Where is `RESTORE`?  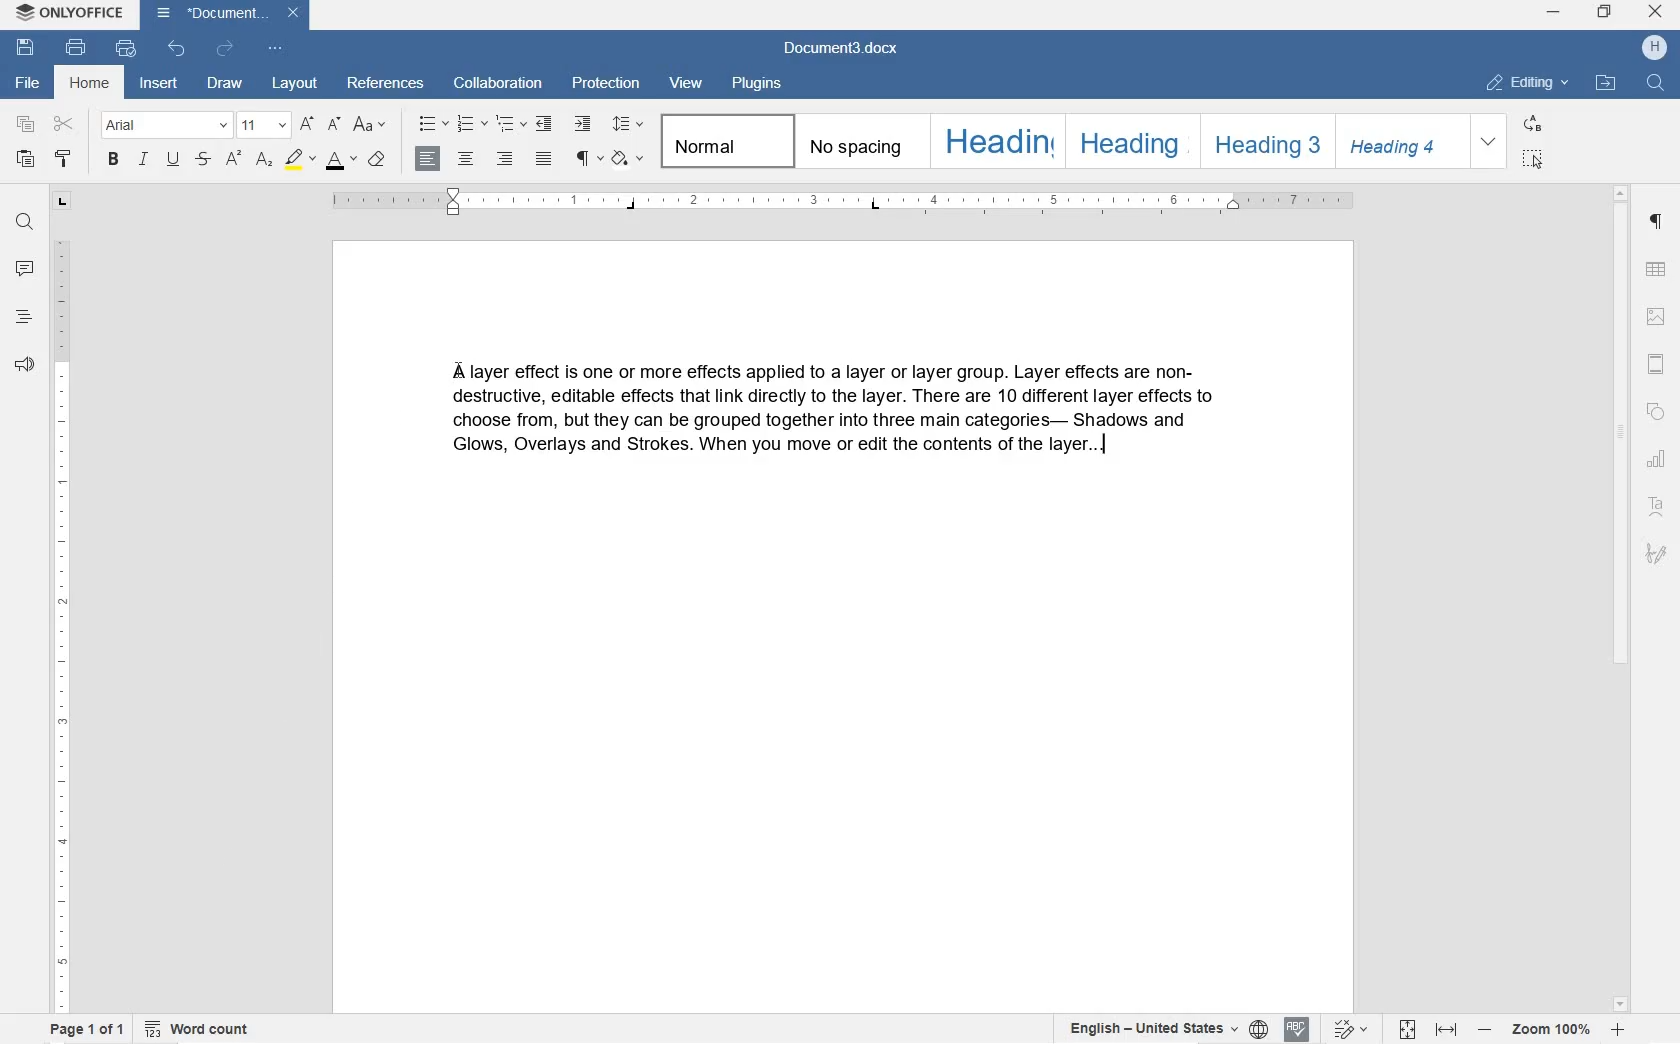 RESTORE is located at coordinates (1604, 12).